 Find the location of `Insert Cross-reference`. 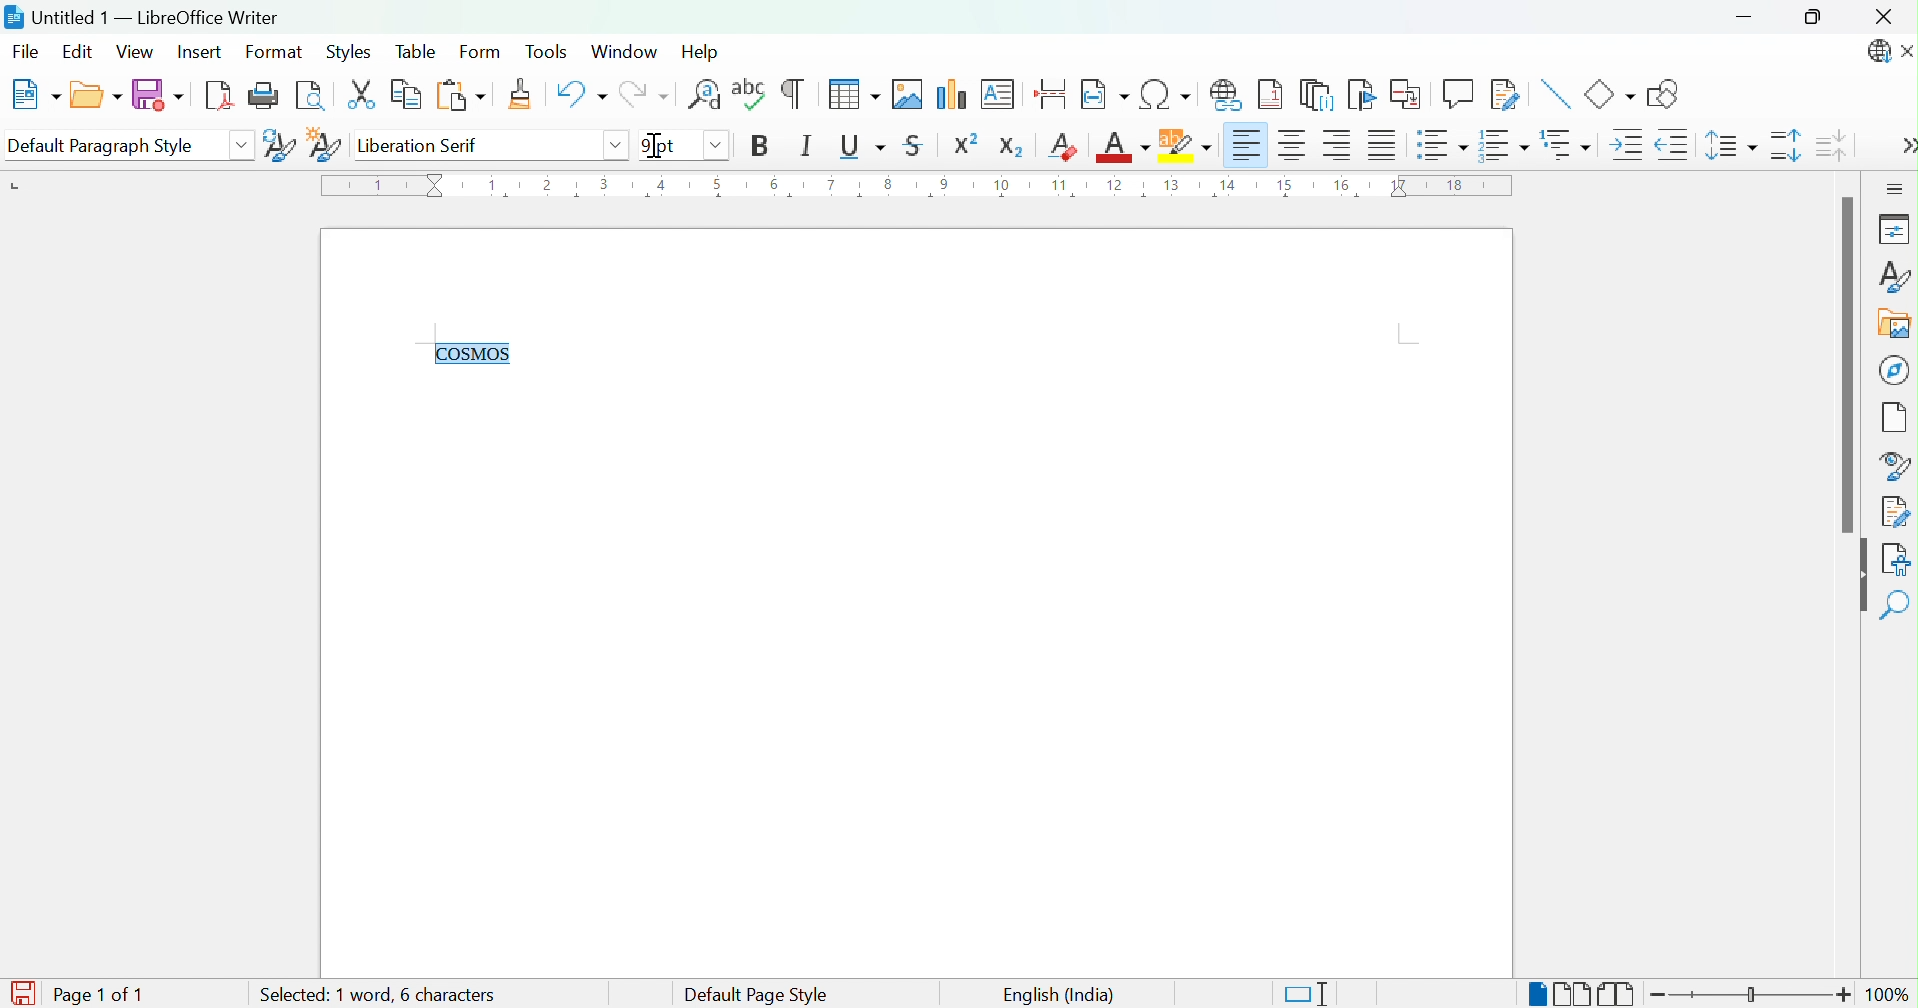

Insert Cross-reference is located at coordinates (1405, 94).